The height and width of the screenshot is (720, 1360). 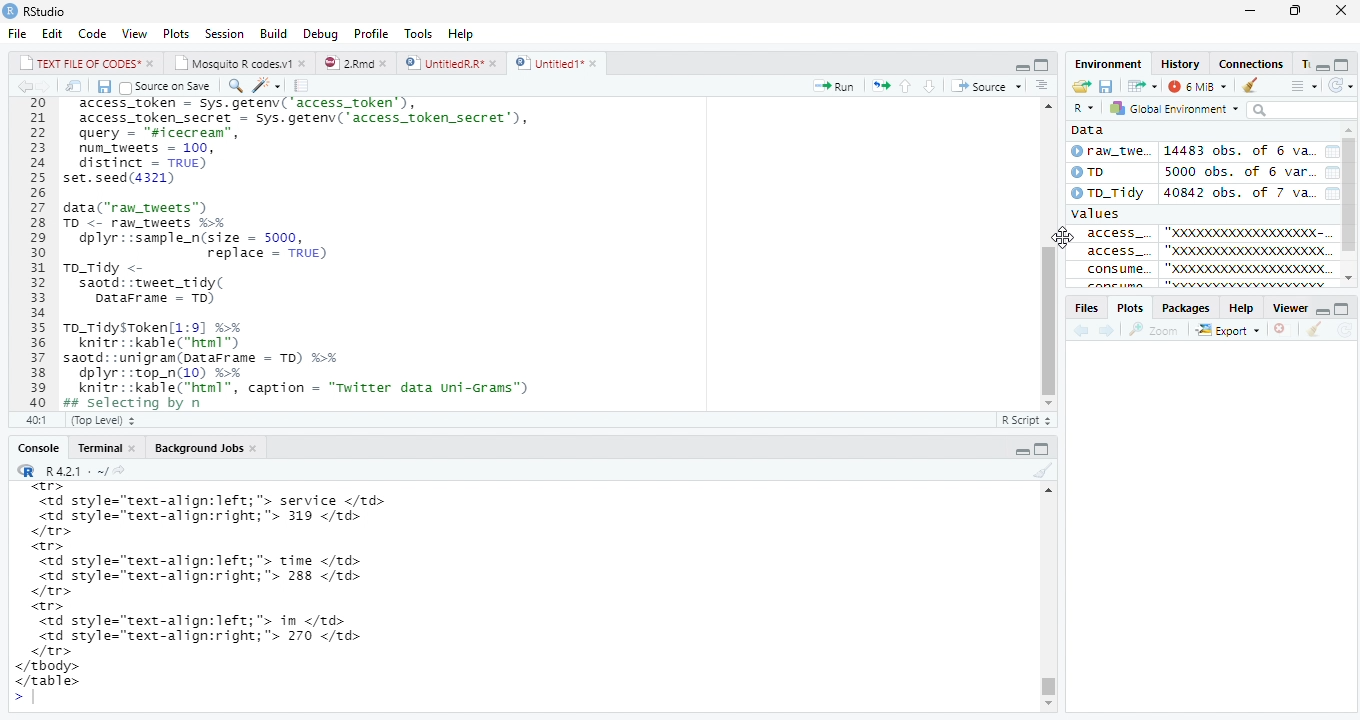 I want to click on compile report, so click(x=301, y=85).